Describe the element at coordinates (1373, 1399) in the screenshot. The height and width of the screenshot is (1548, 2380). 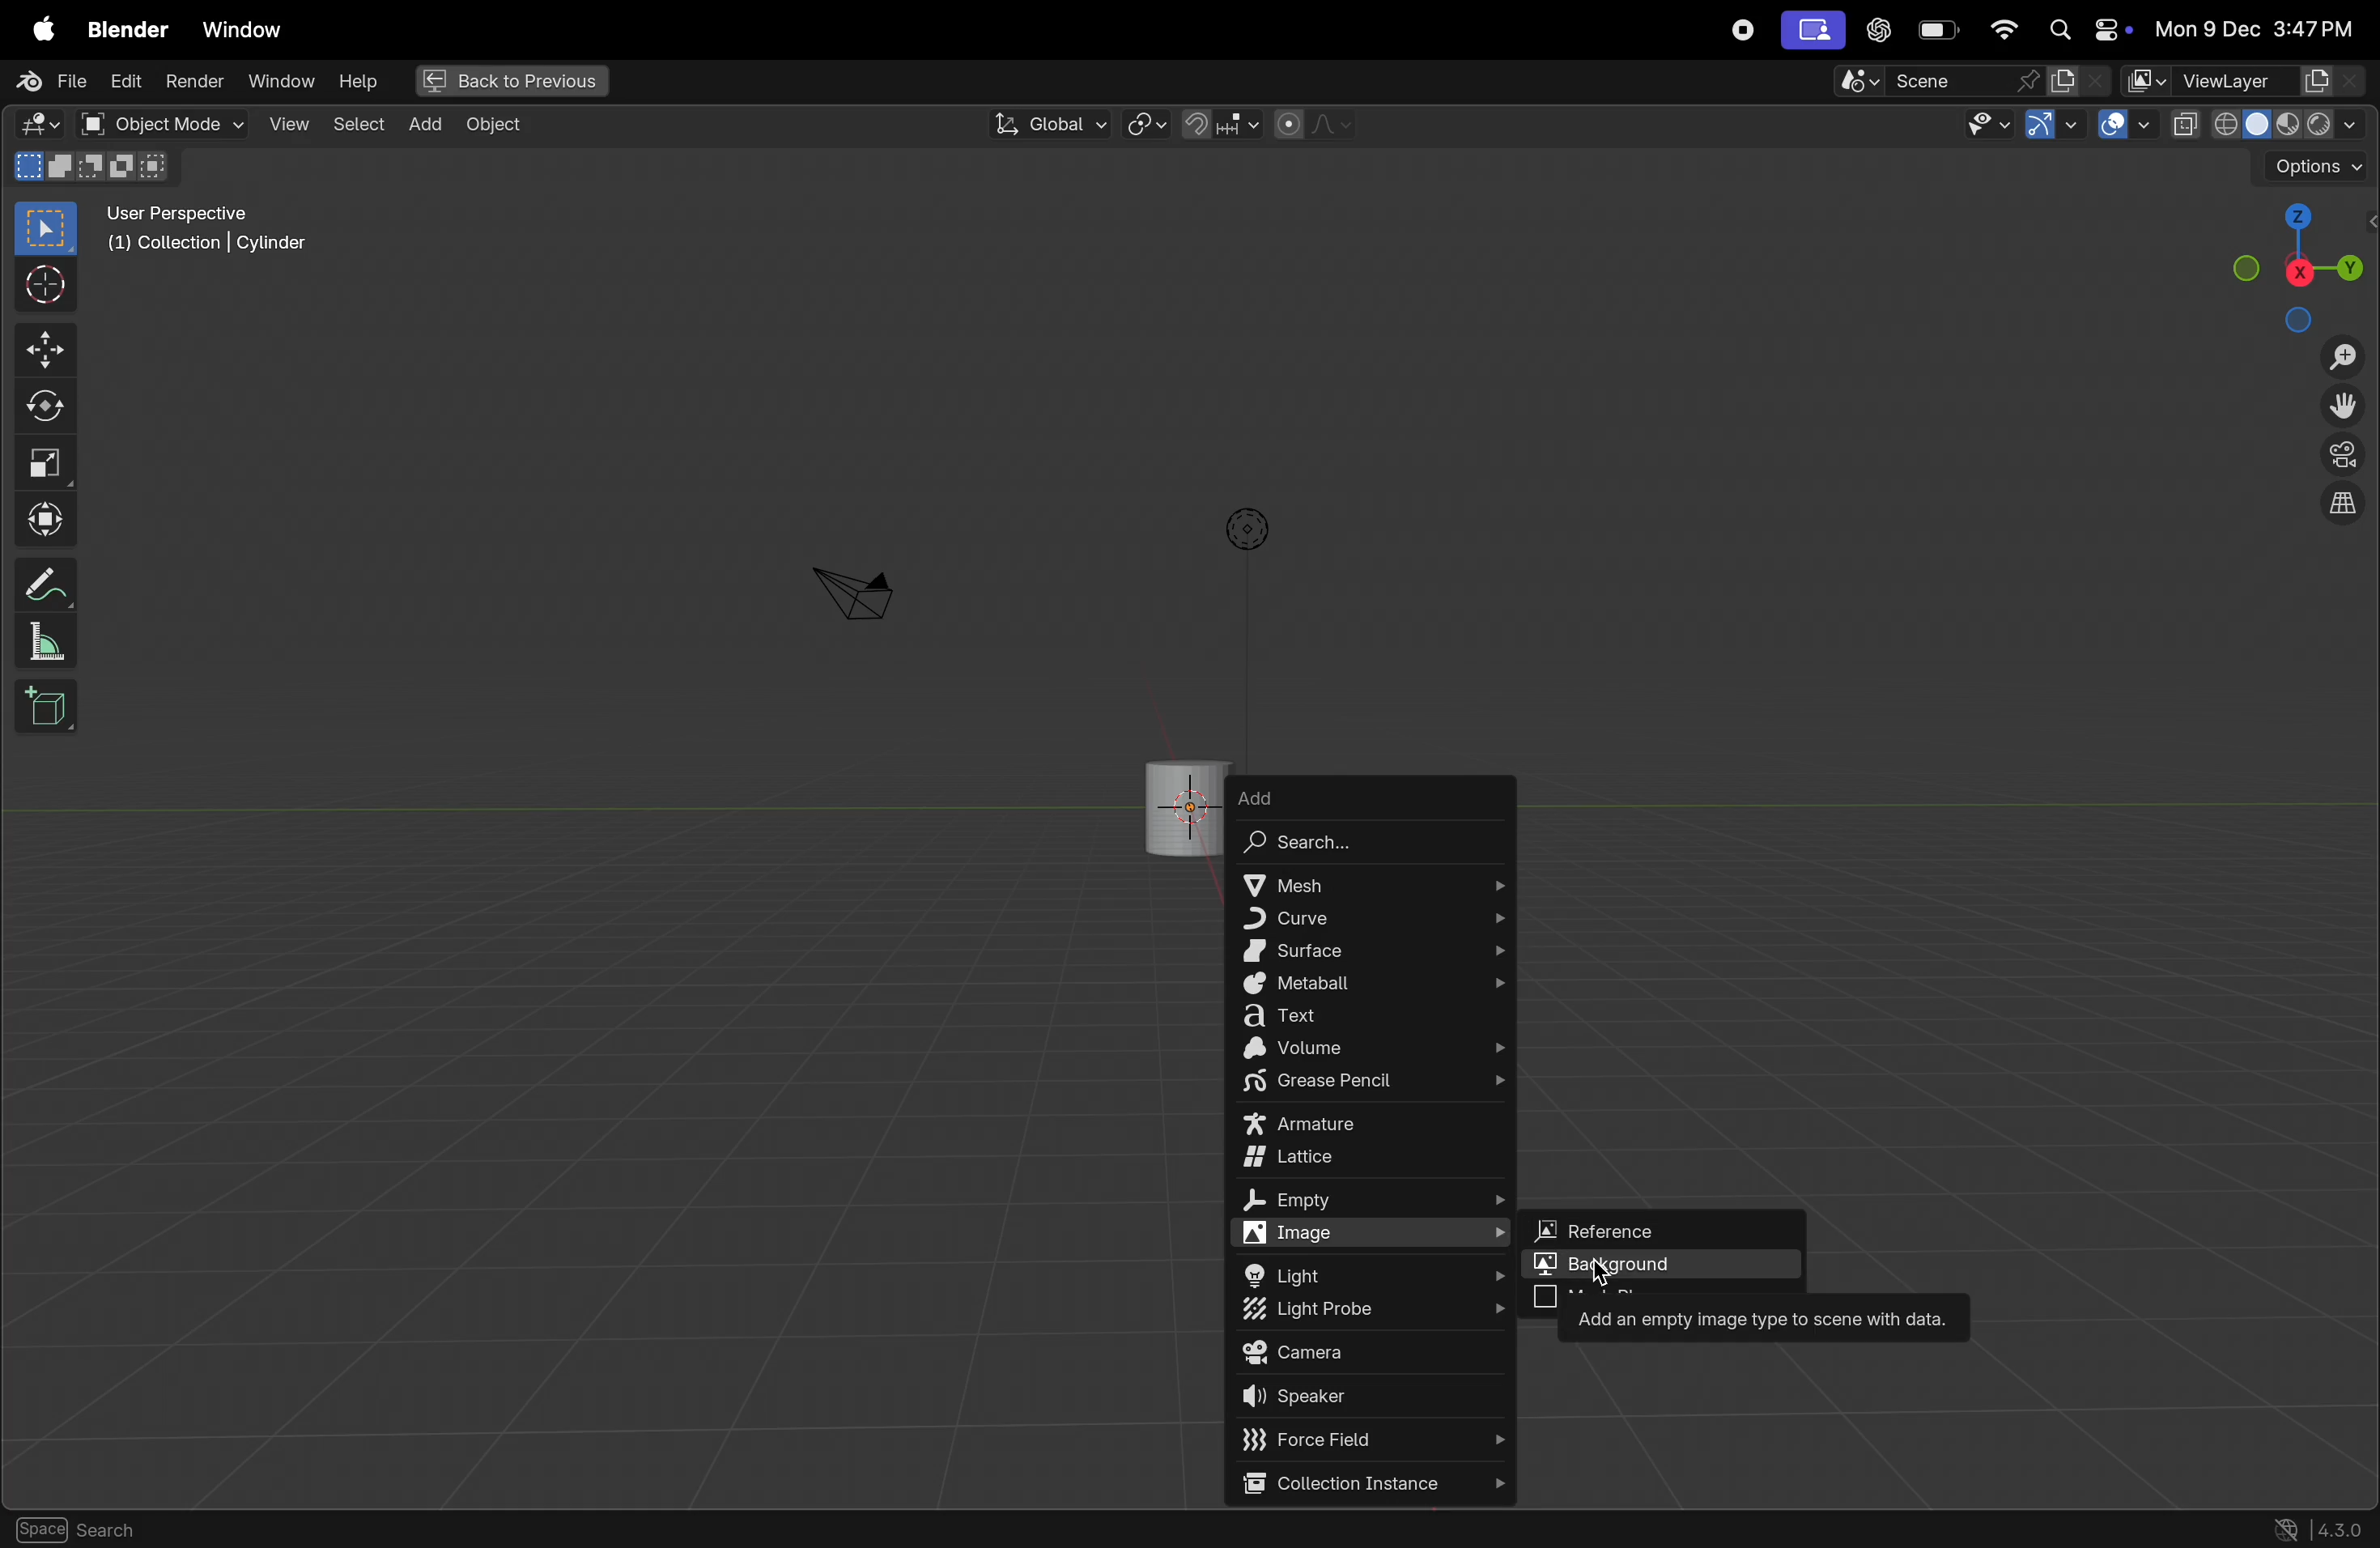
I see `speaker` at that location.